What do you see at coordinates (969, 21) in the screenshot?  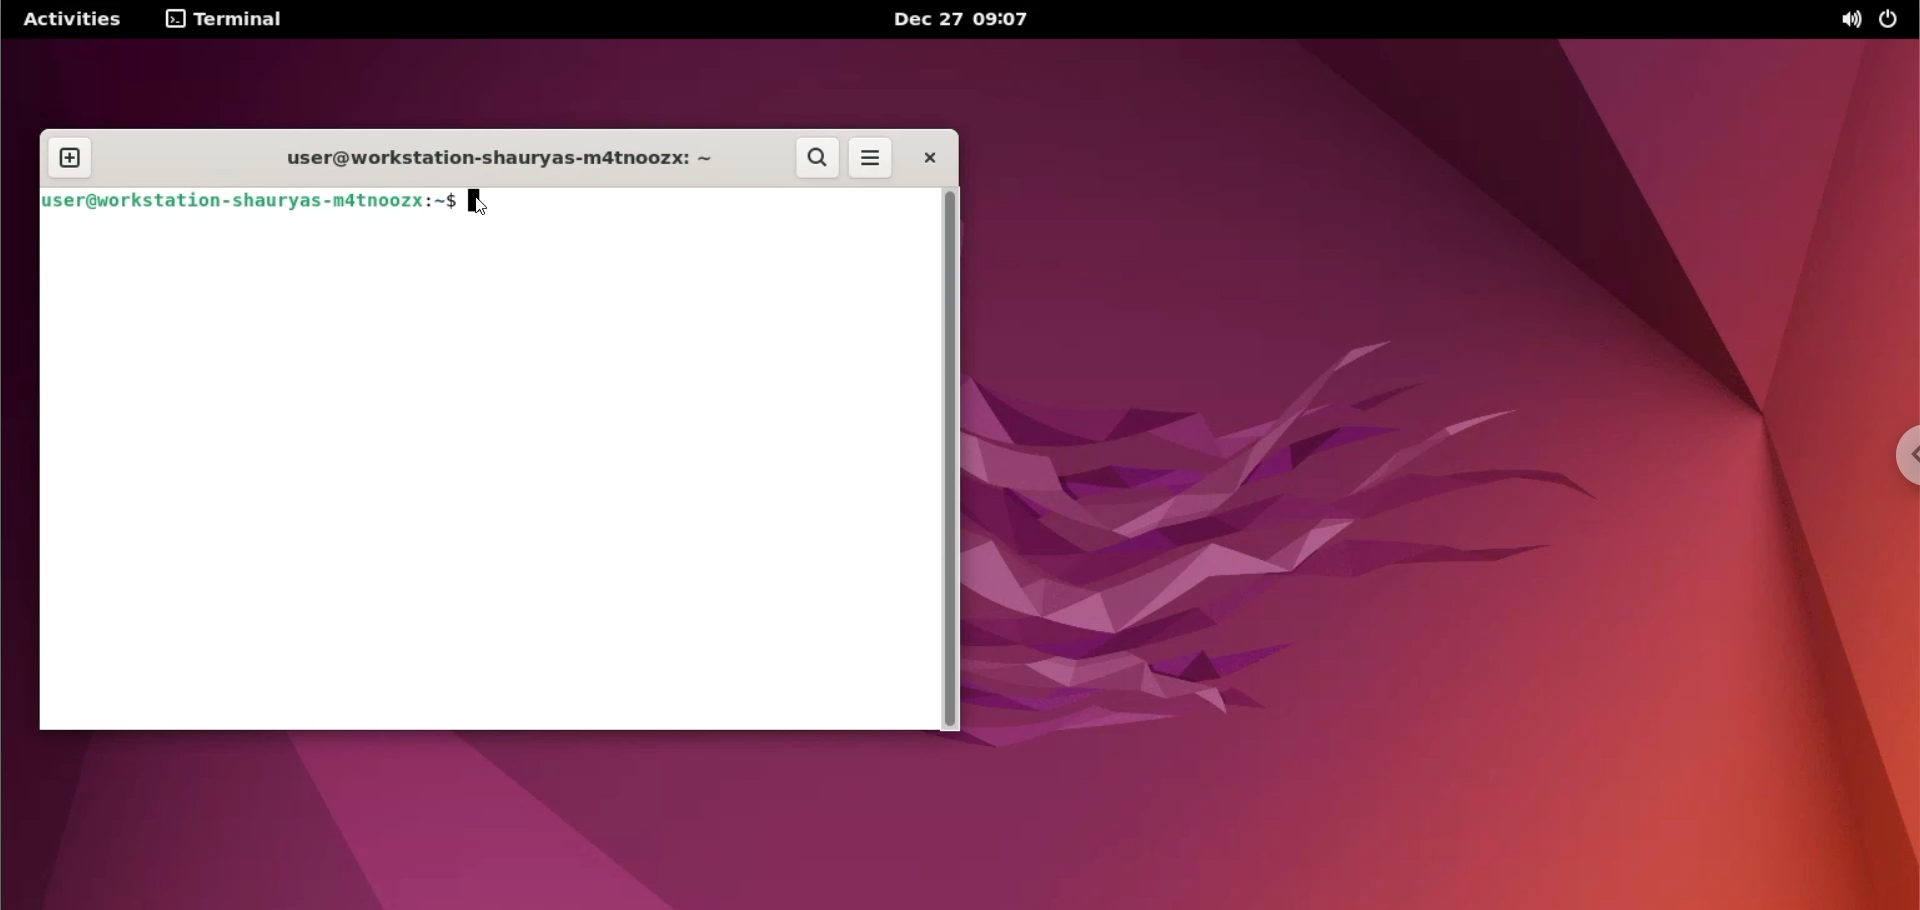 I see `Dec 27 09:07` at bounding box center [969, 21].